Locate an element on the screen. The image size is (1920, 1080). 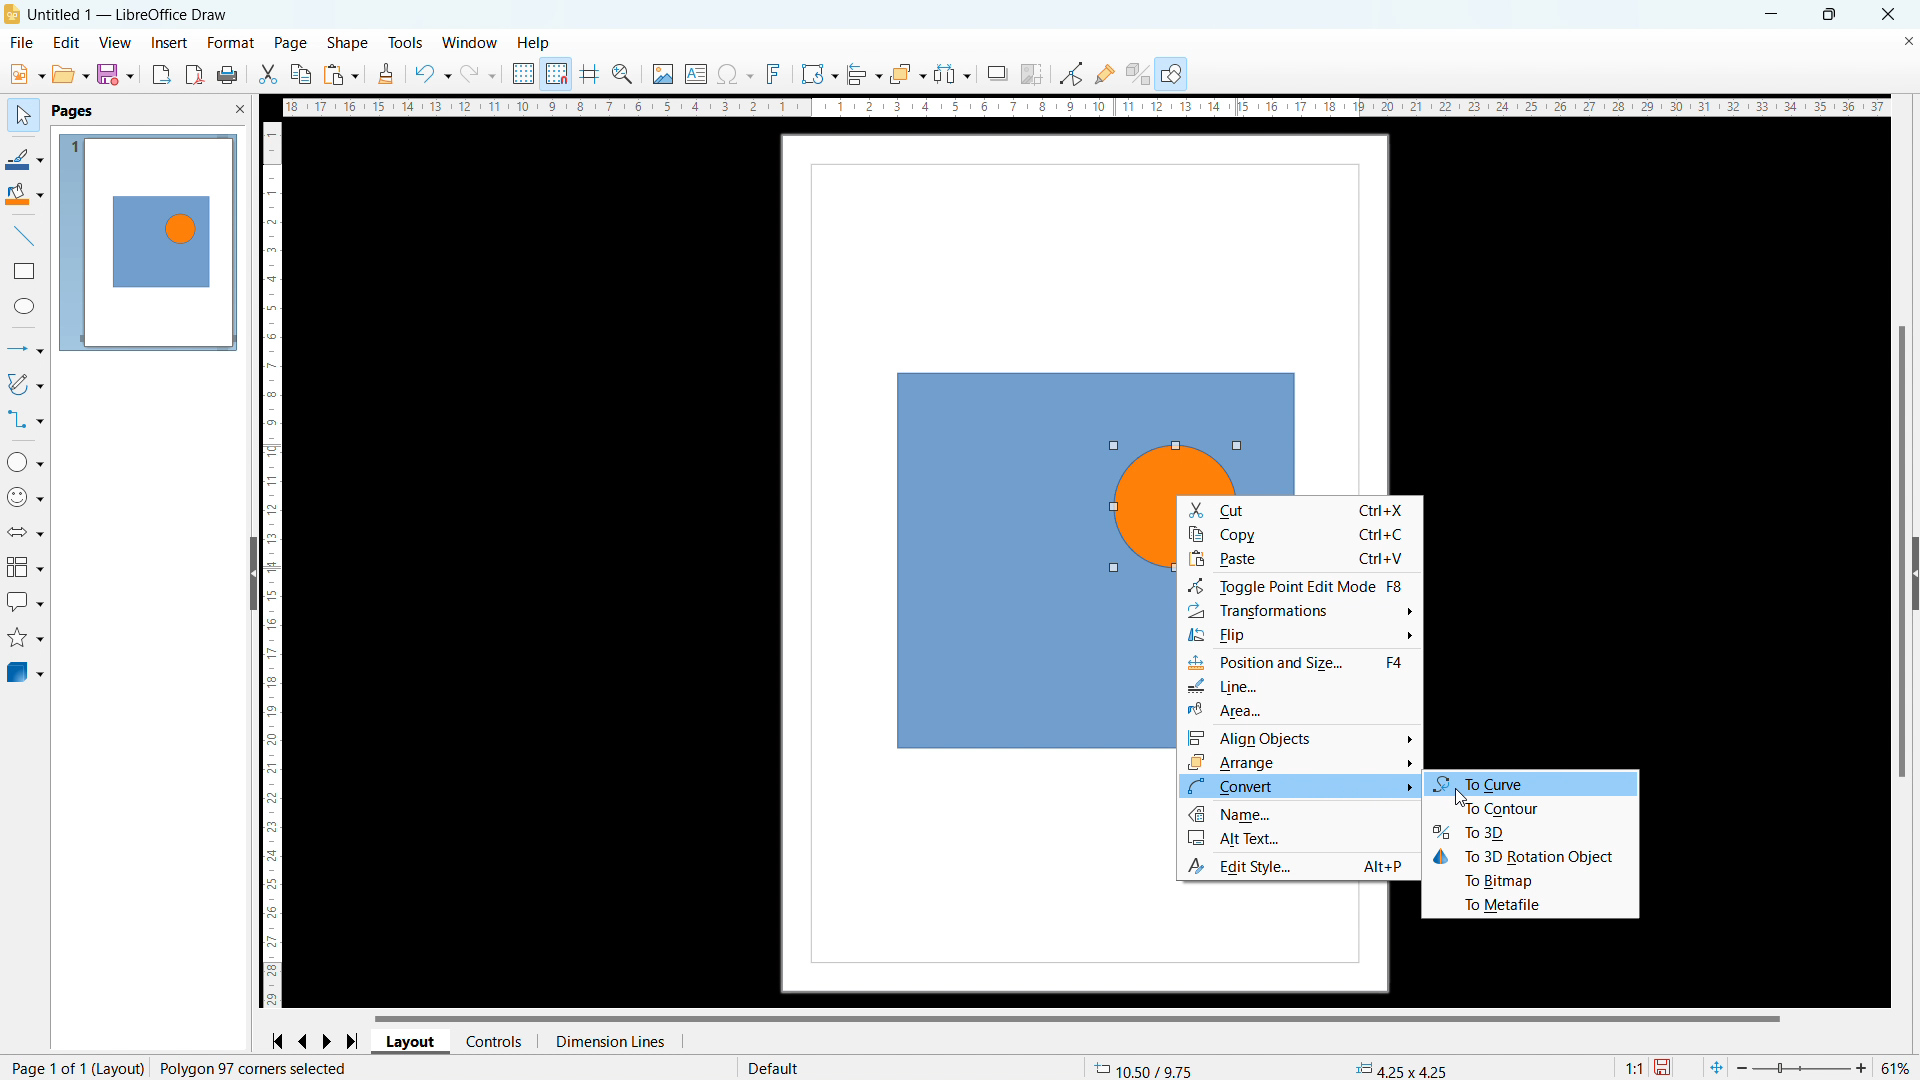
4.25x4.25 is located at coordinates (1401, 1068).